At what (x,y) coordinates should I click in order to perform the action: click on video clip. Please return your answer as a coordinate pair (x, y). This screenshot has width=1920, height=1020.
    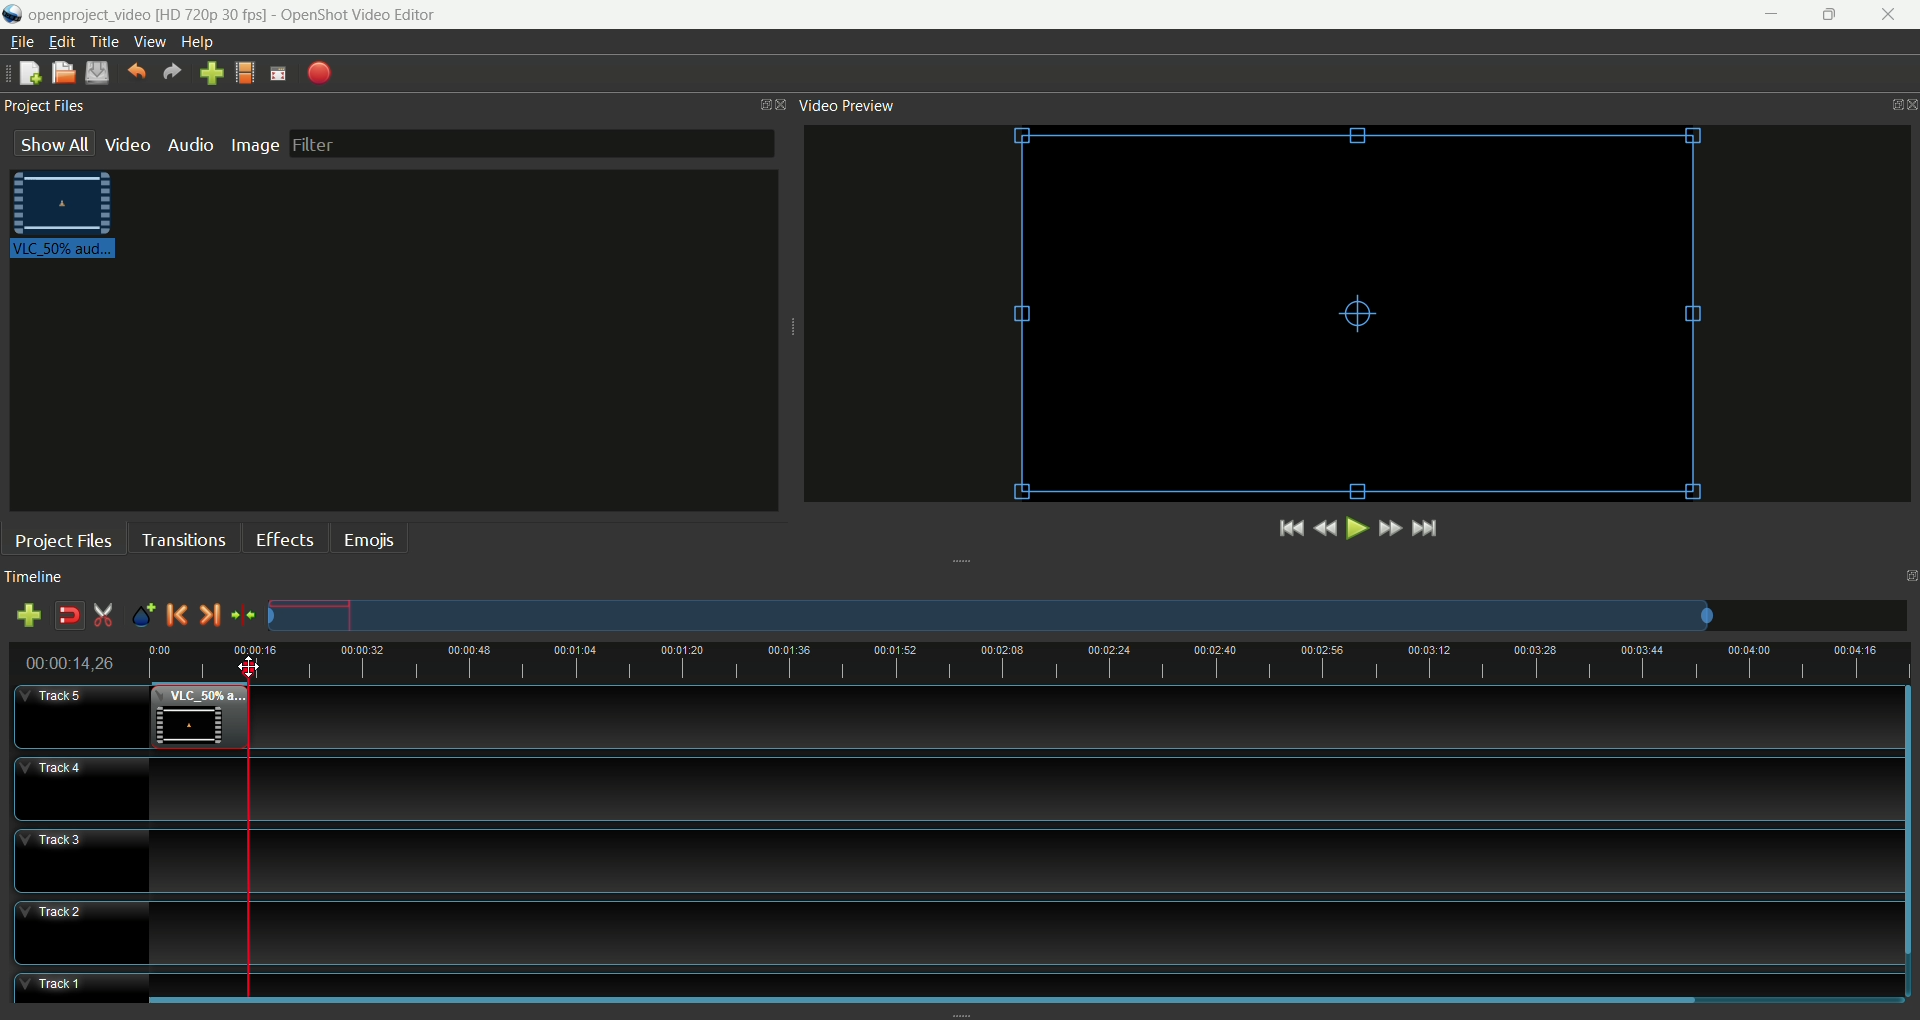
    Looking at the image, I should click on (68, 219).